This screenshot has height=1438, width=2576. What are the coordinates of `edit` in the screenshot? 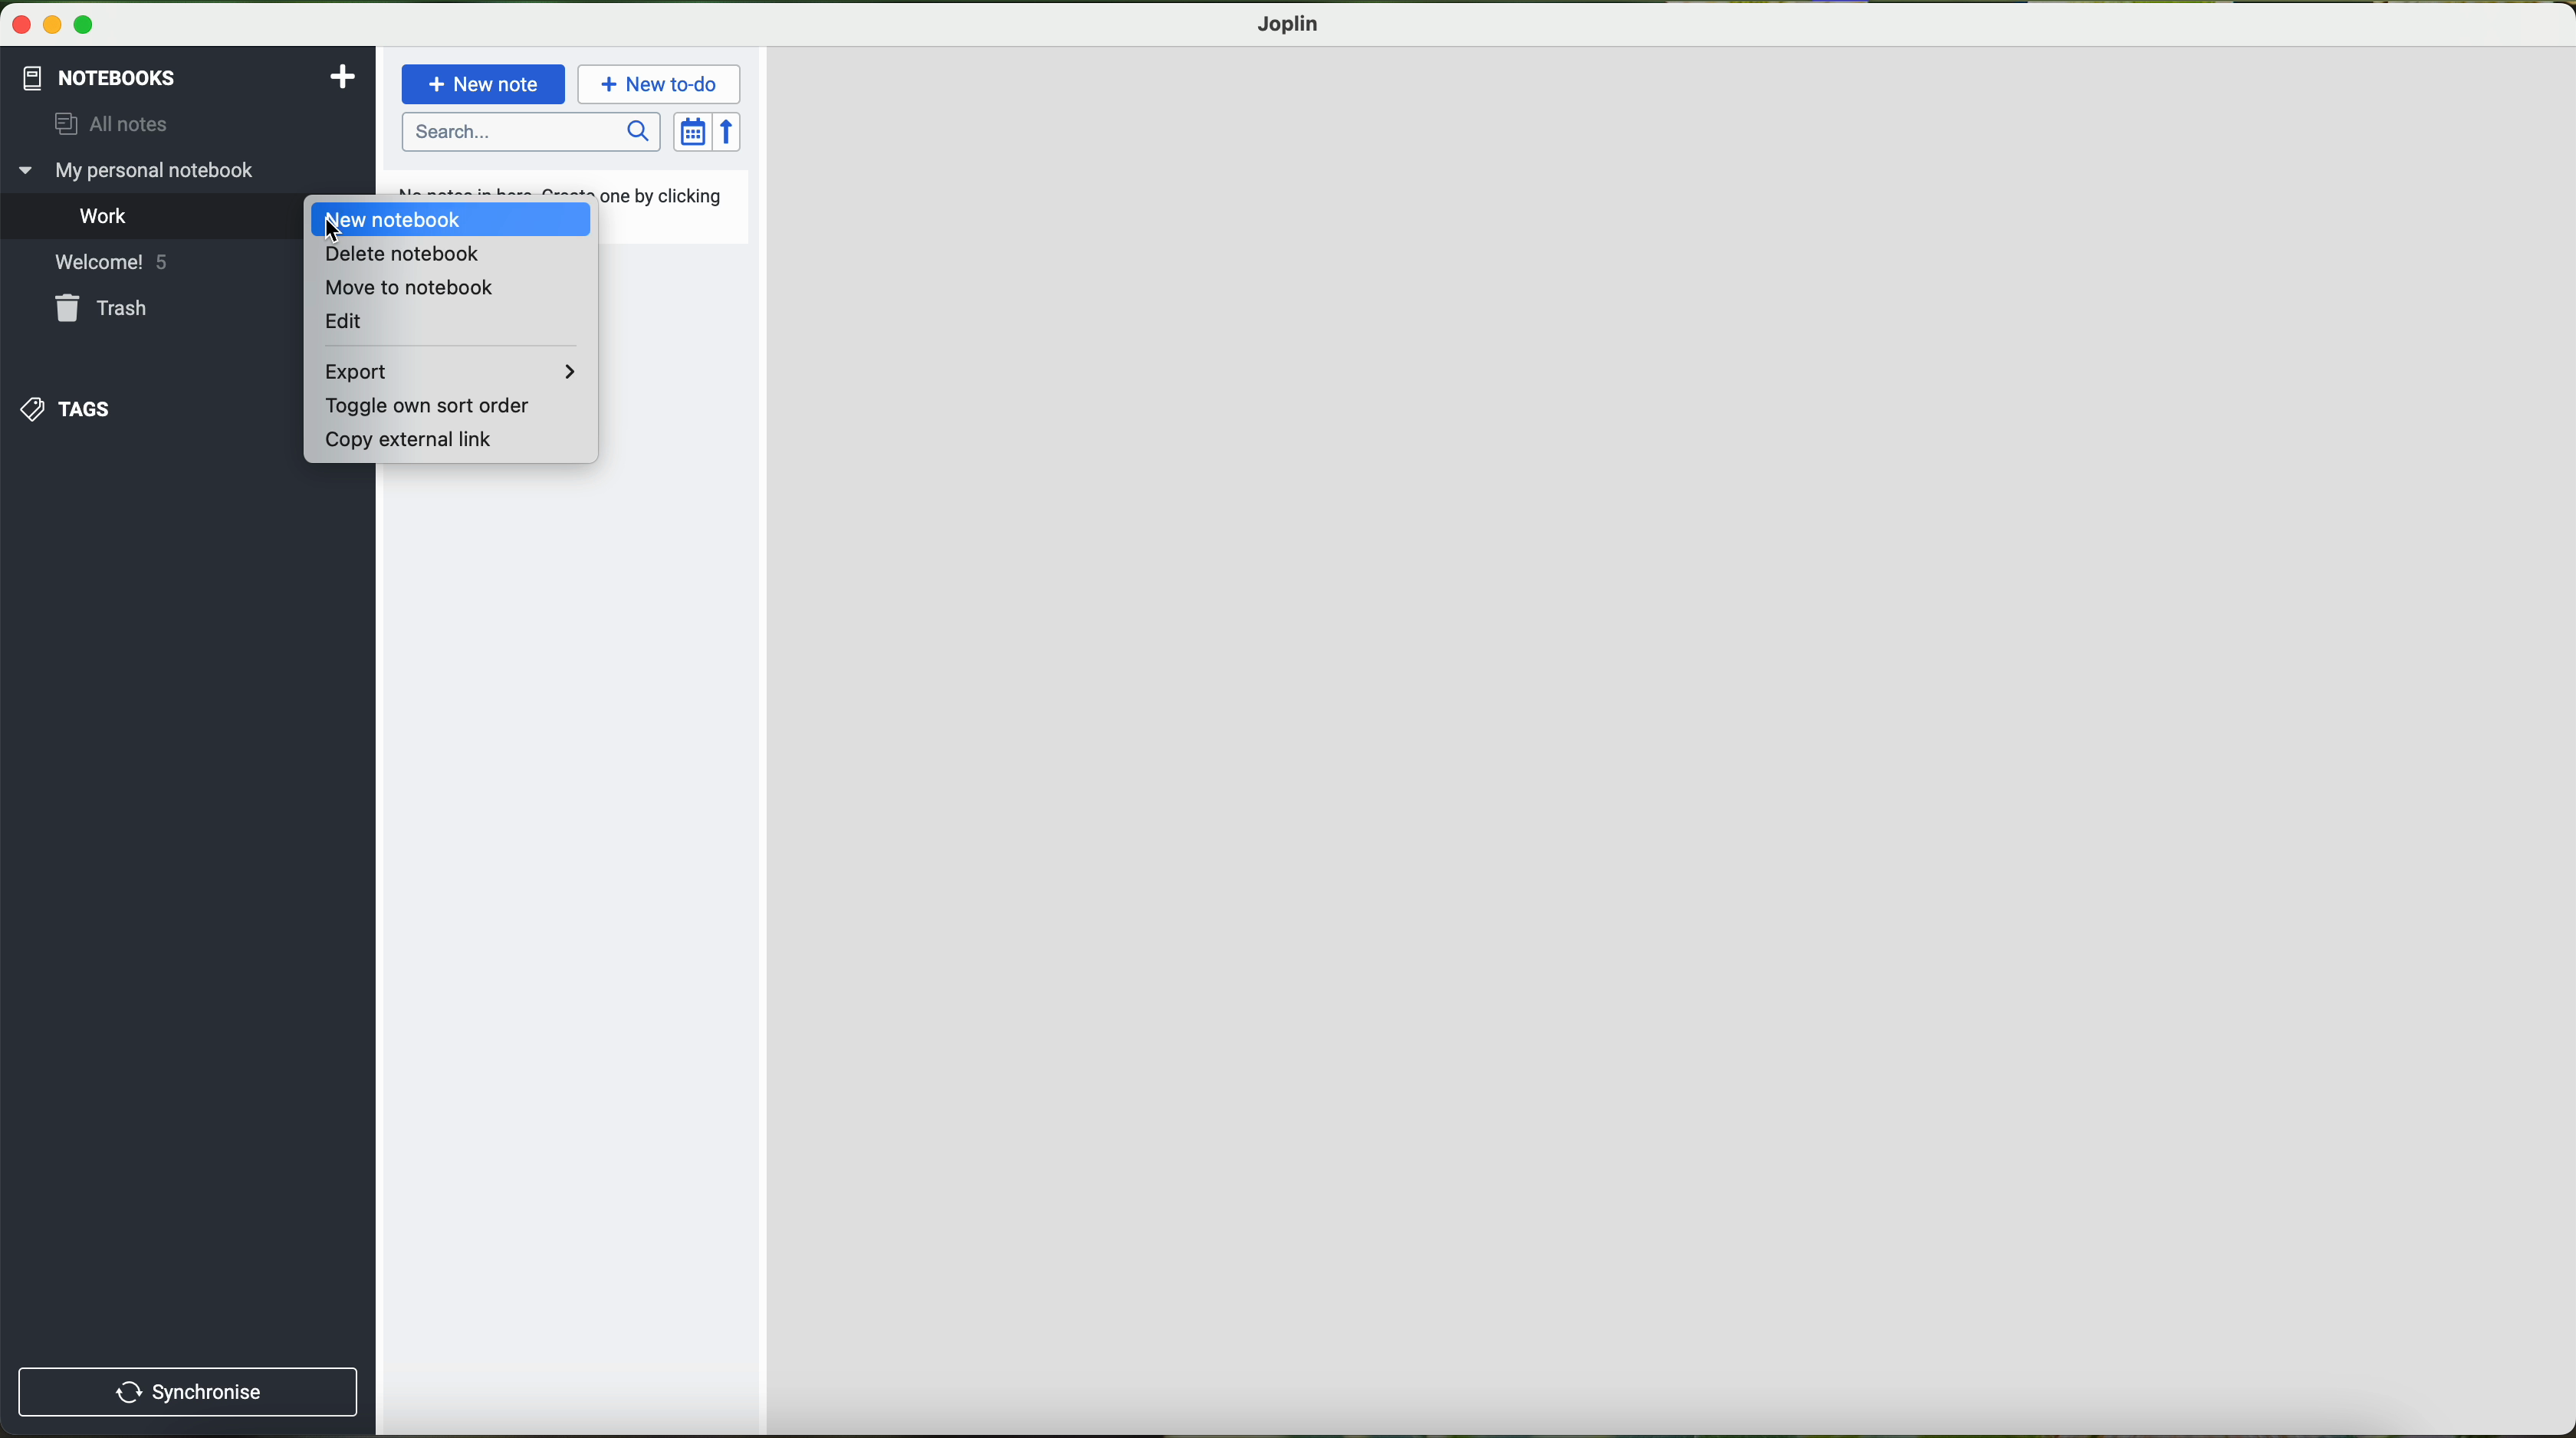 It's located at (342, 323).